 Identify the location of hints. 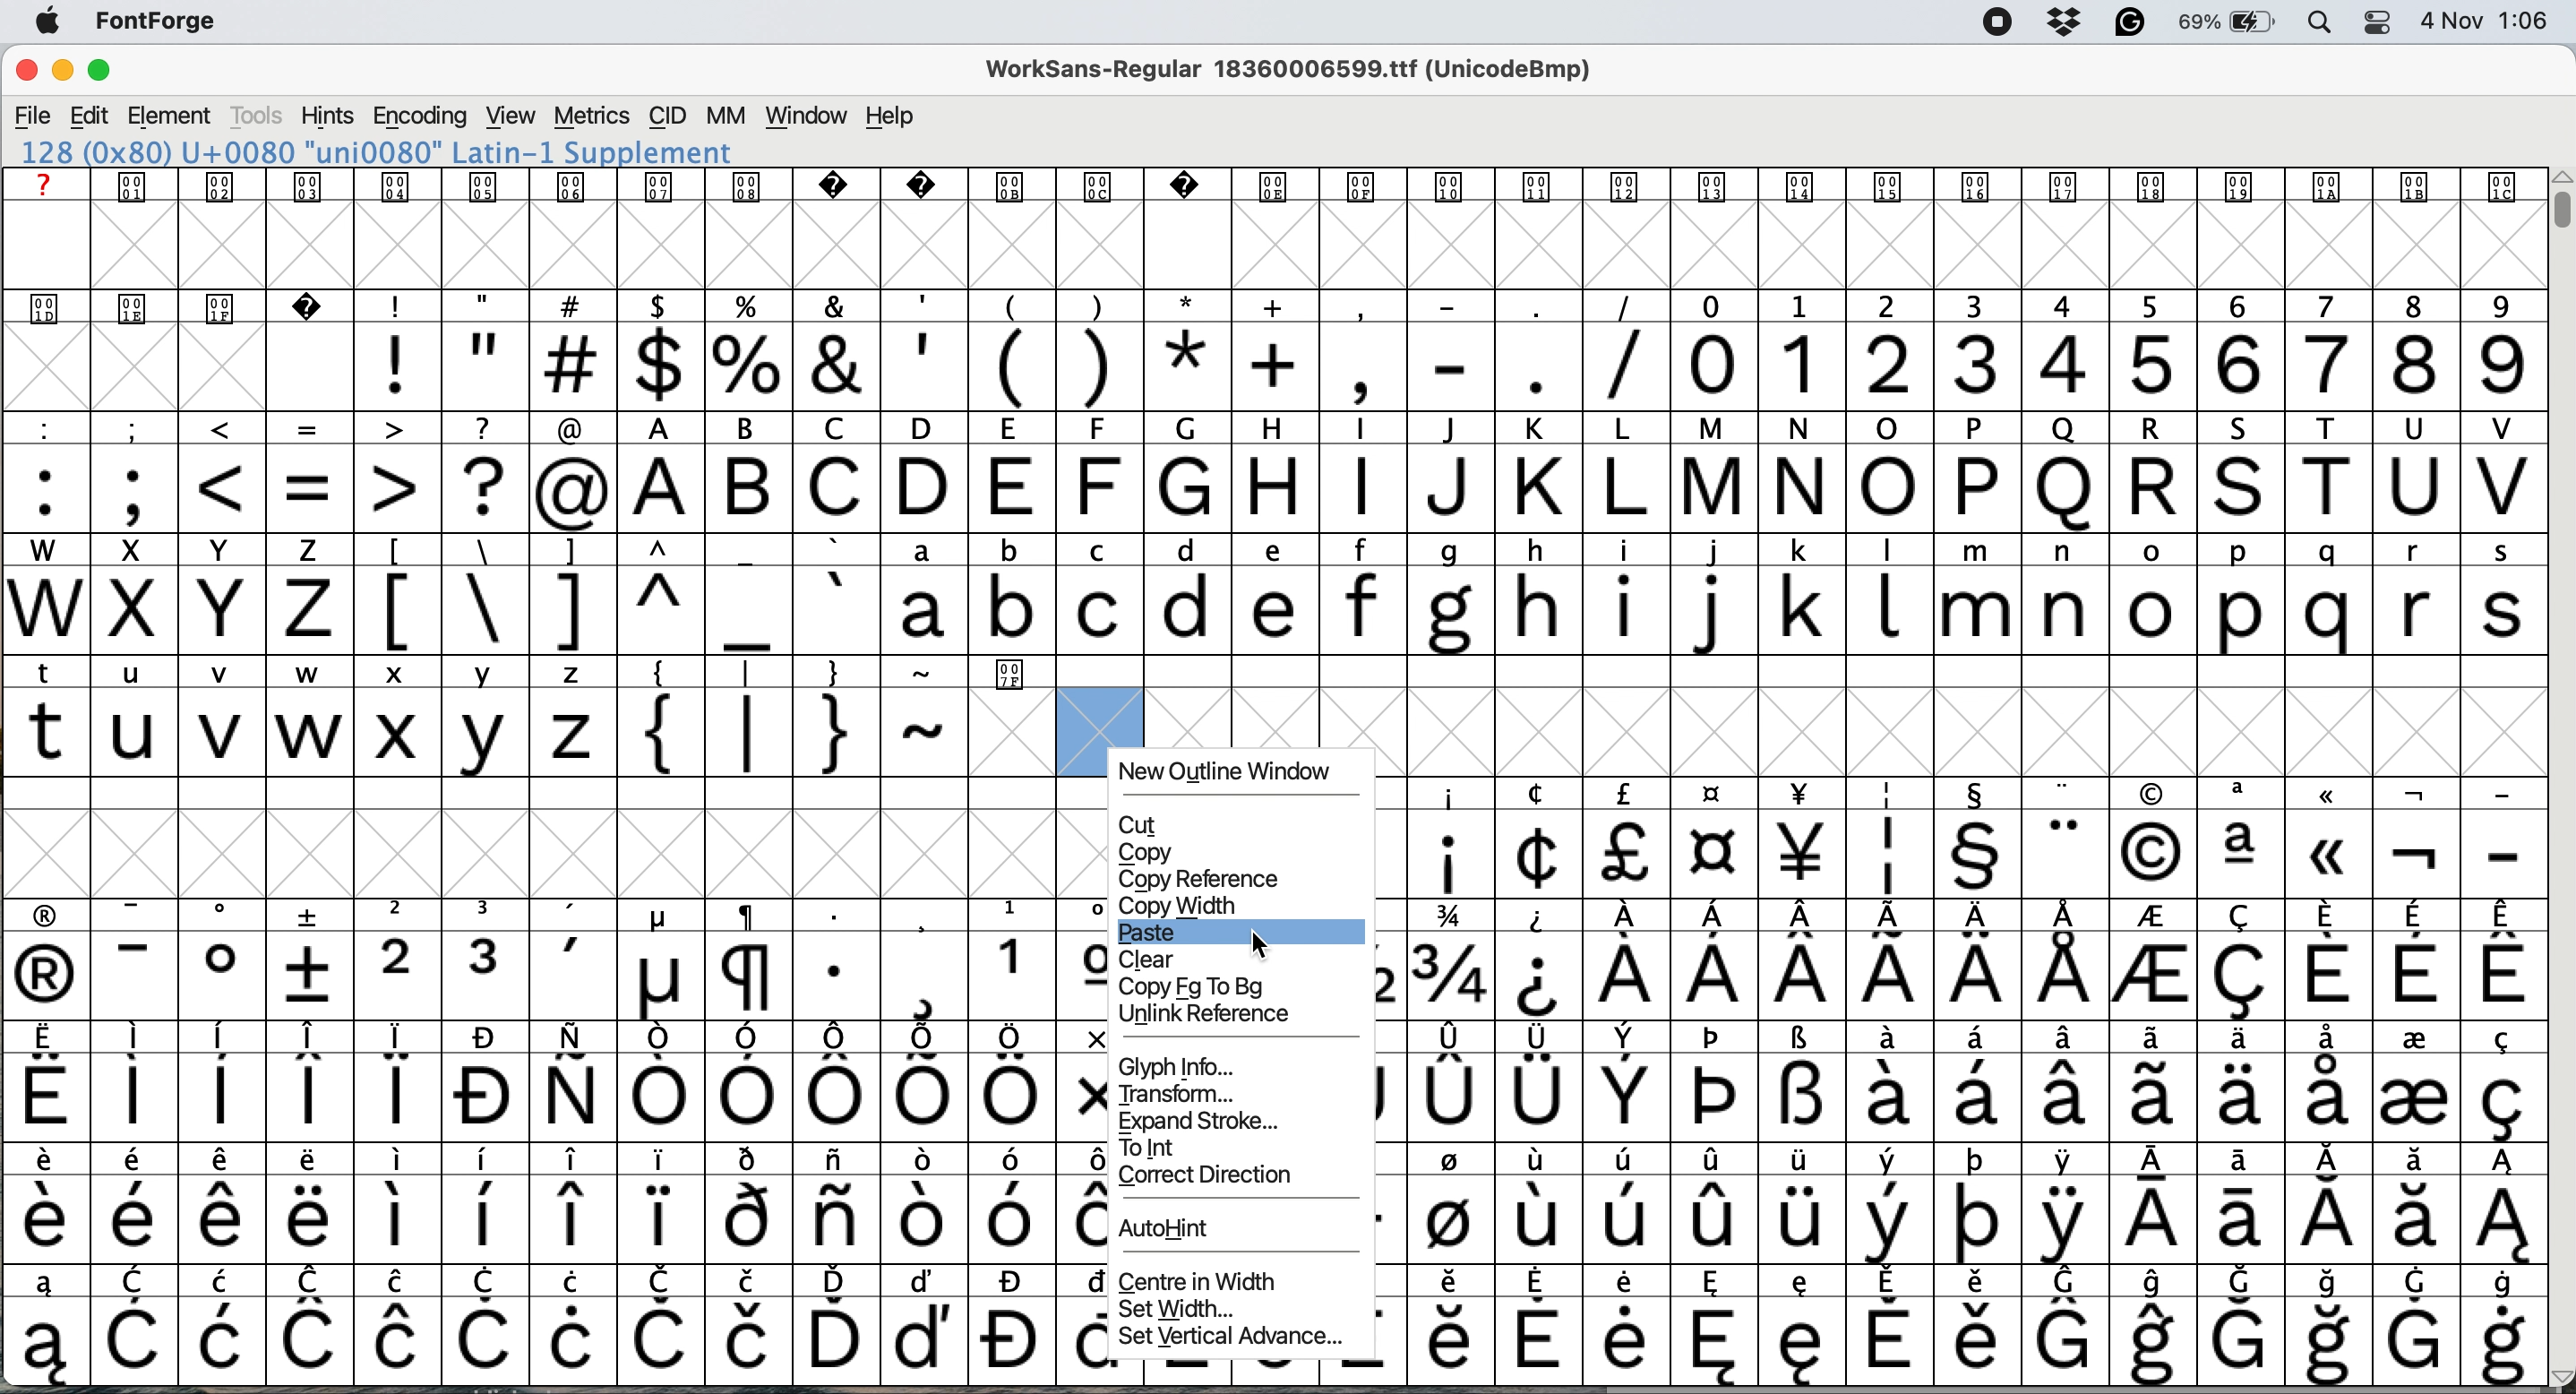
(328, 118).